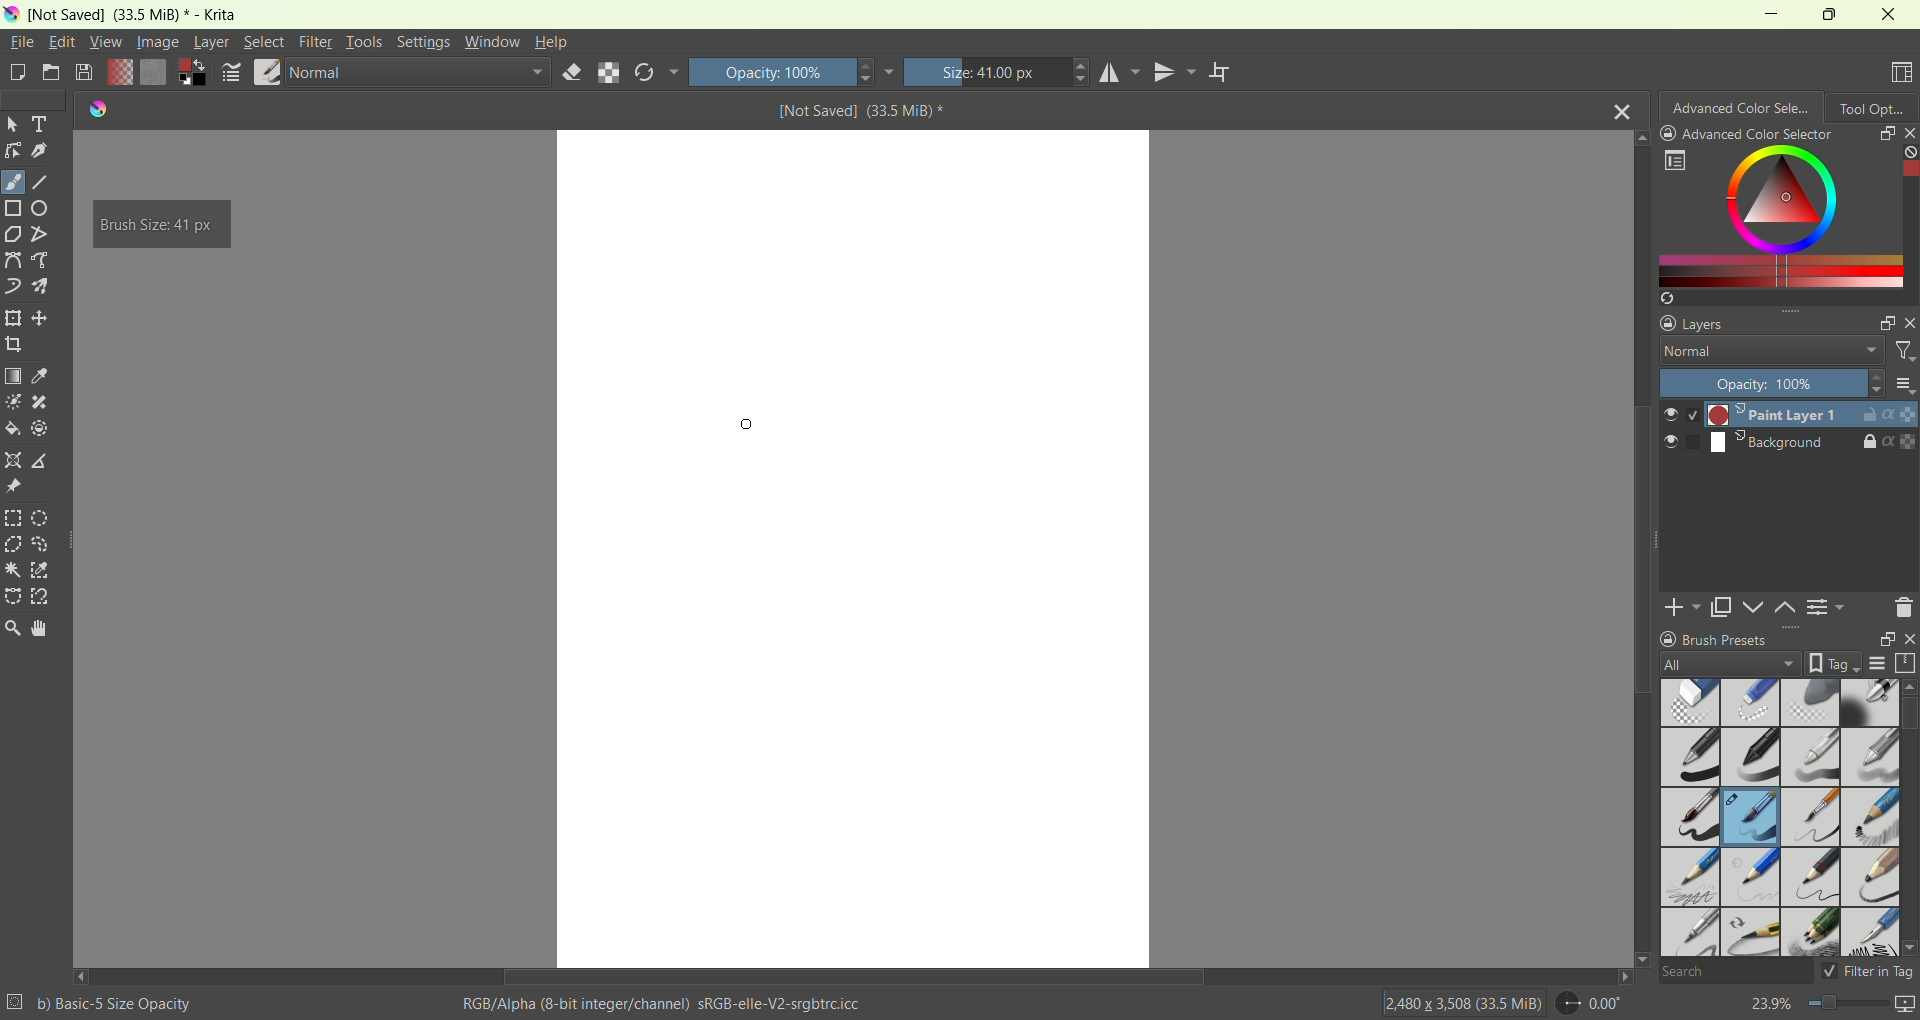  What do you see at coordinates (13, 544) in the screenshot?
I see `polygonal selection` at bounding box center [13, 544].